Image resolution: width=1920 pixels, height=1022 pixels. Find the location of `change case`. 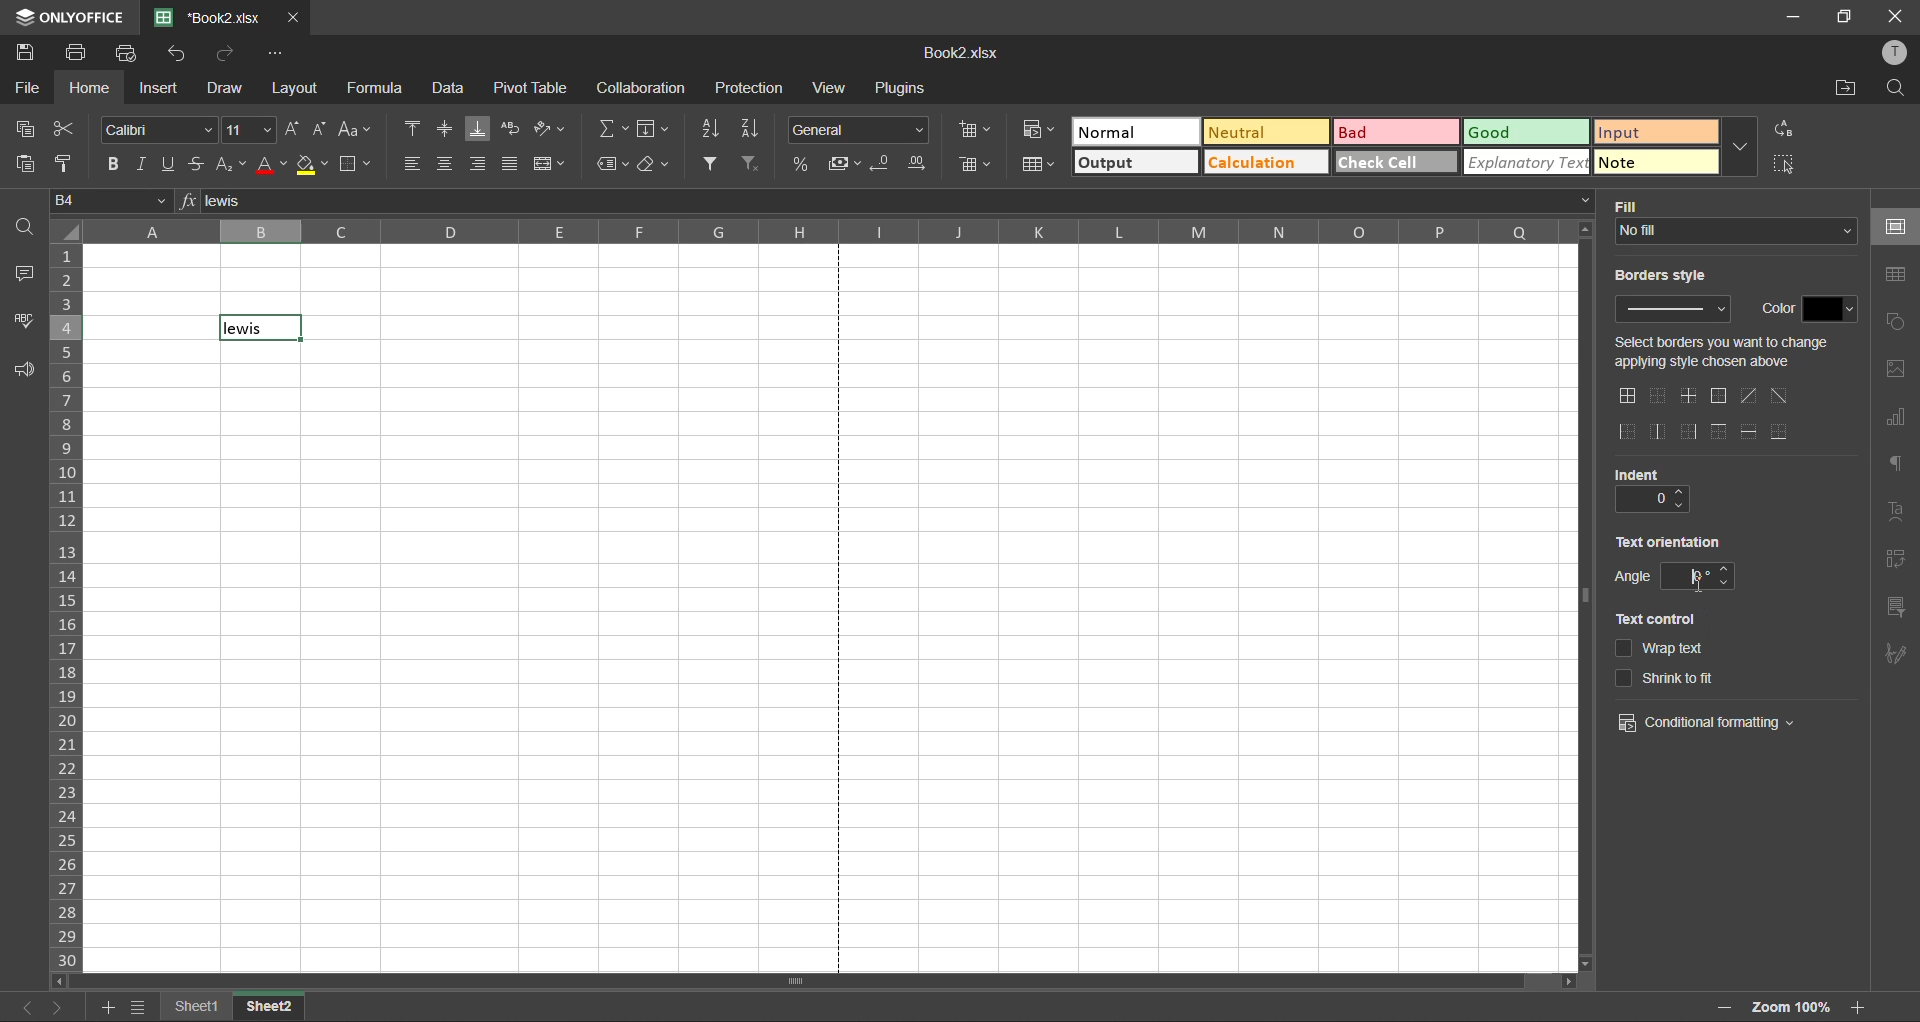

change case is located at coordinates (358, 130).